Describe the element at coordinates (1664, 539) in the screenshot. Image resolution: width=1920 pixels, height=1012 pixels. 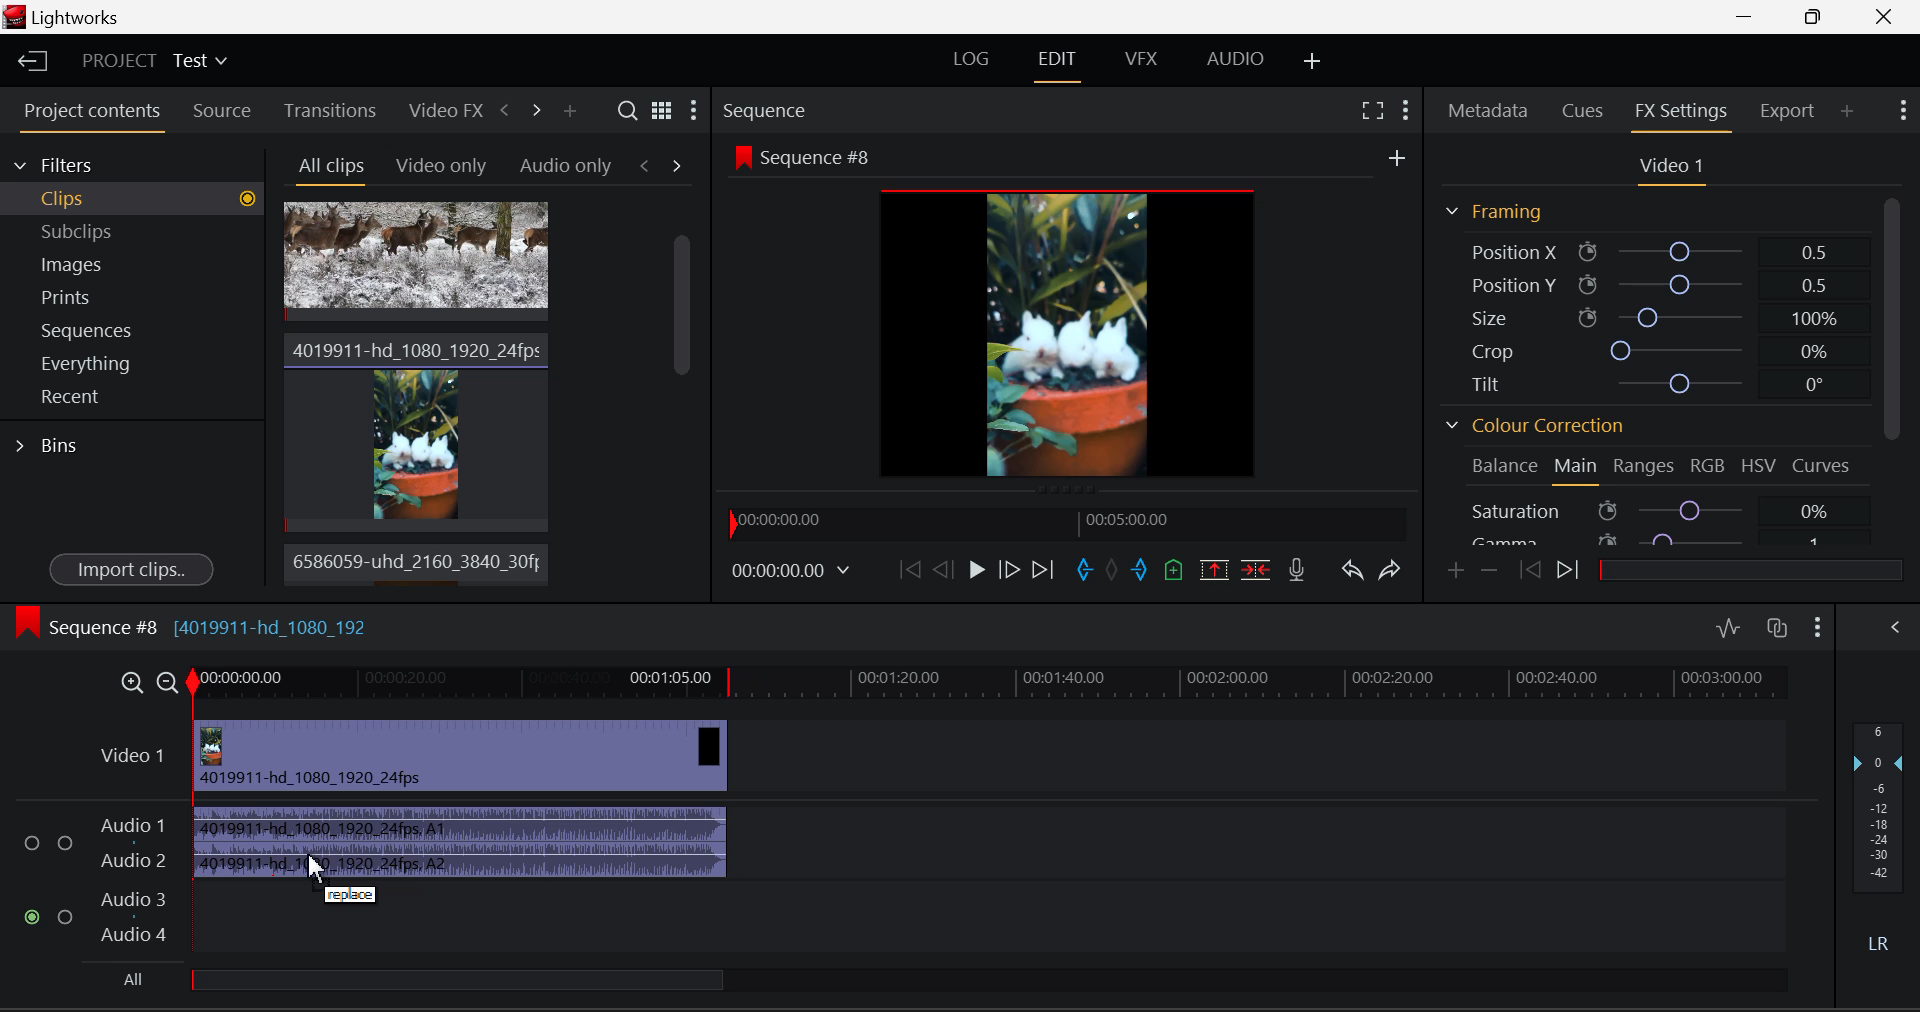
I see `Gamma` at that location.